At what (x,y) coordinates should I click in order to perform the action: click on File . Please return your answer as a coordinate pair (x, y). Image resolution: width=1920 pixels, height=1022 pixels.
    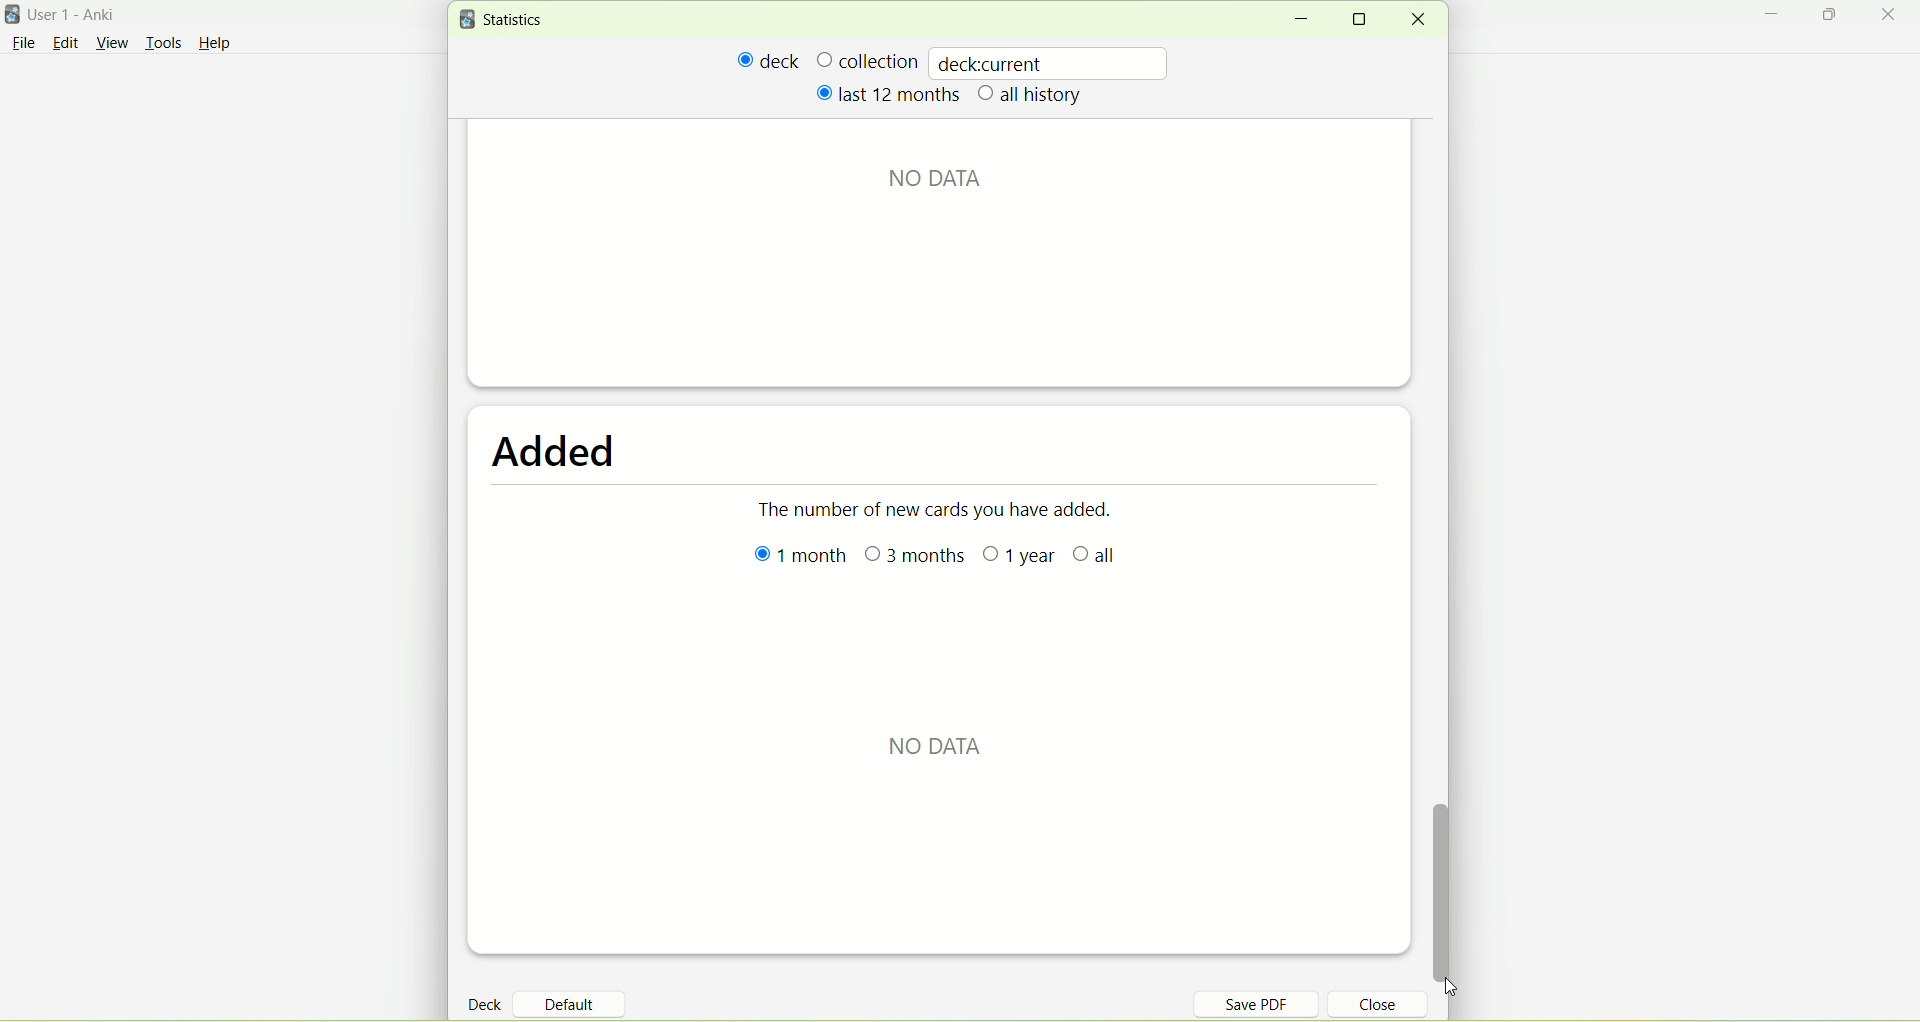
    Looking at the image, I should click on (23, 43).